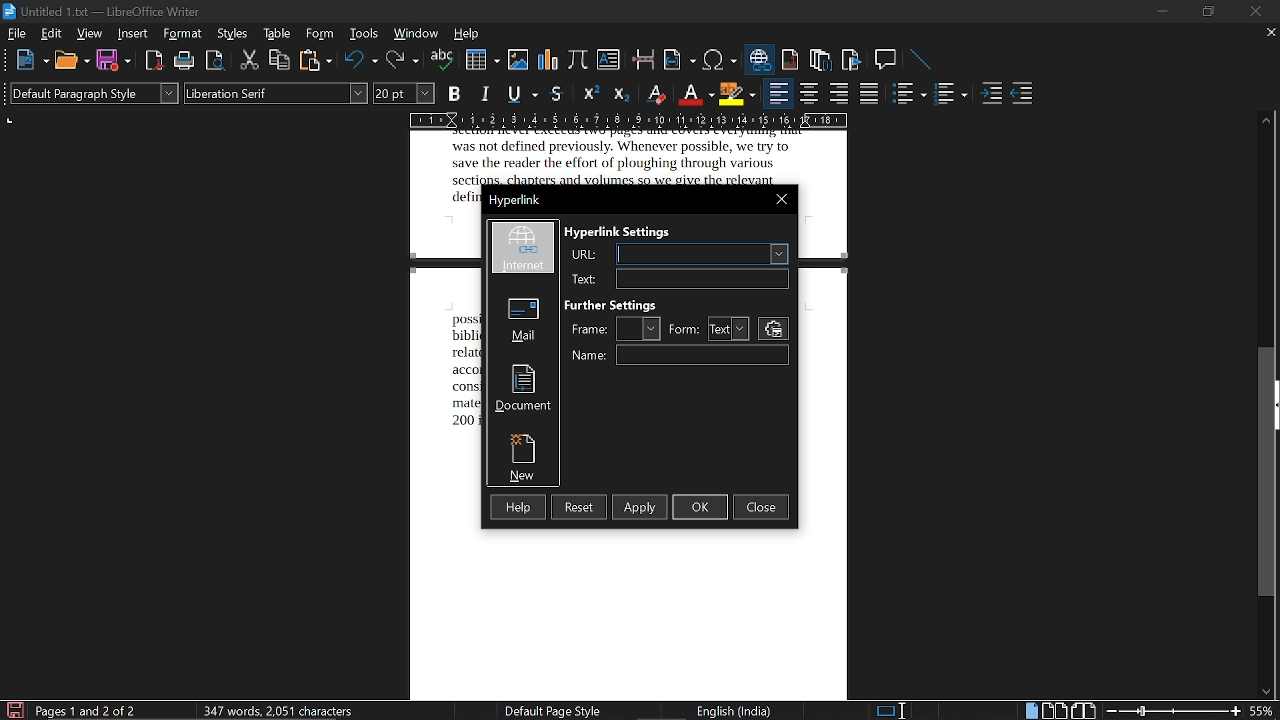  What do you see at coordinates (524, 248) in the screenshot?
I see `internet` at bounding box center [524, 248].